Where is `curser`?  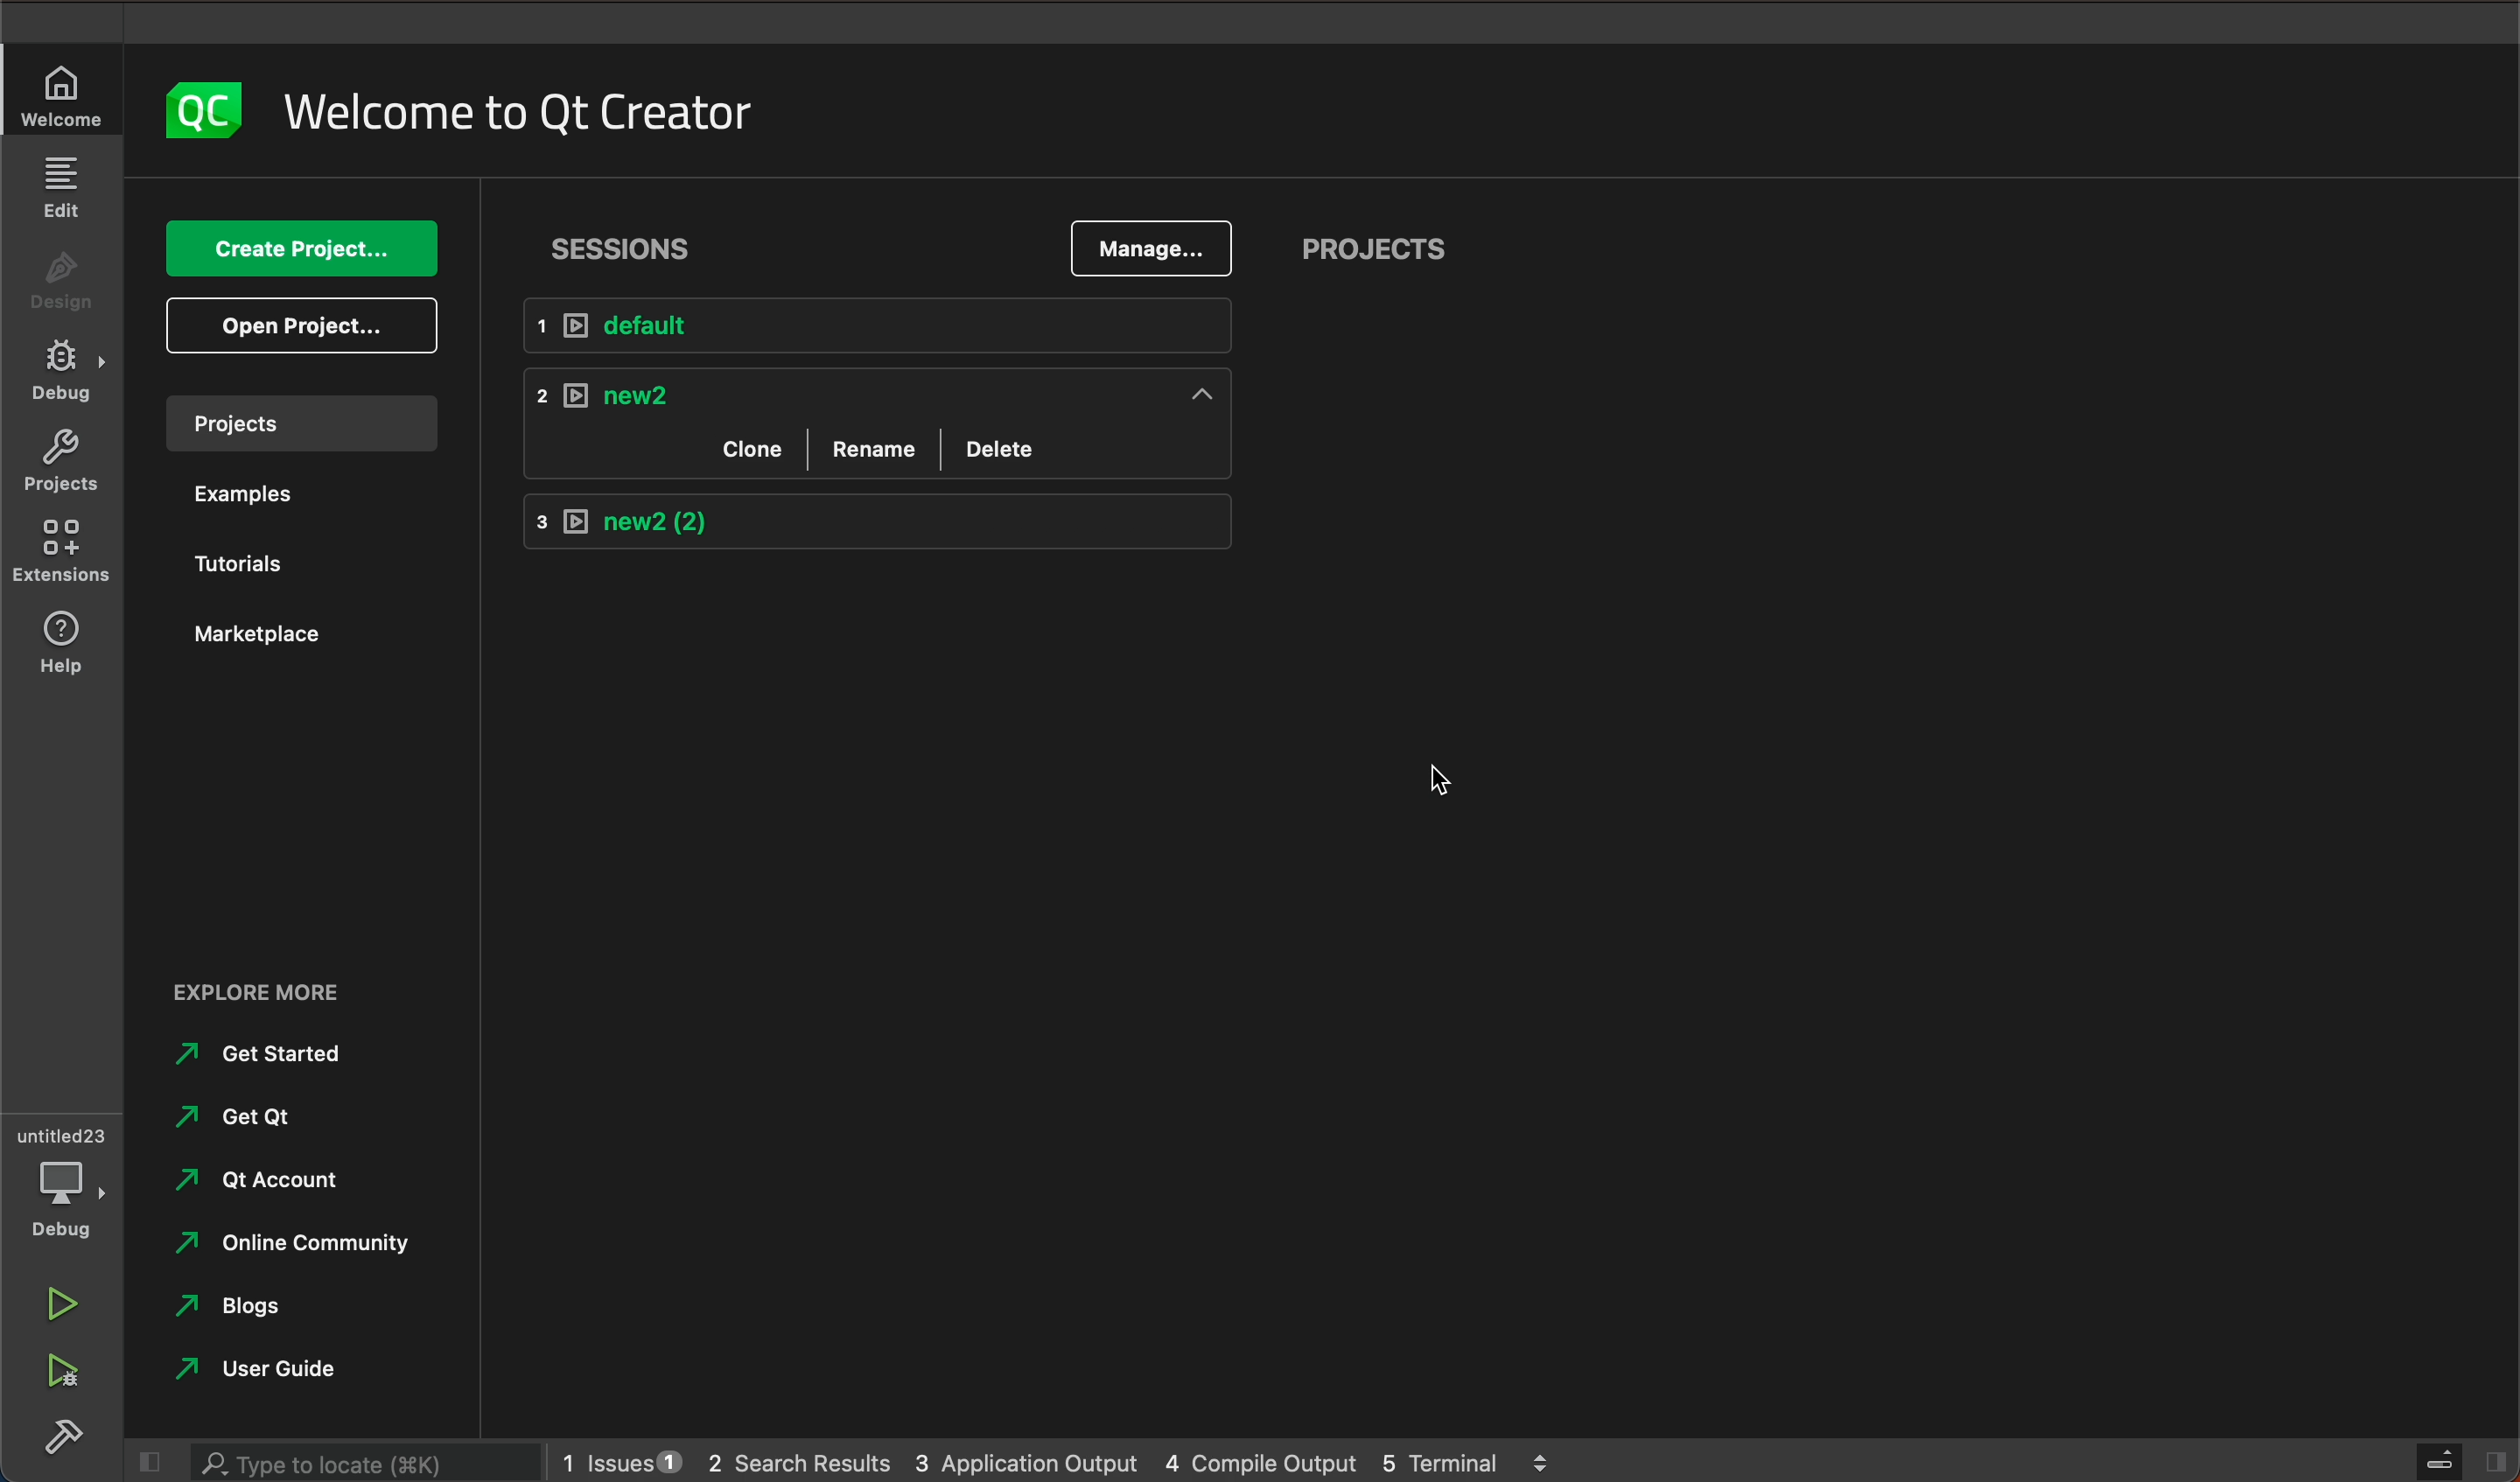
curser is located at coordinates (1442, 783).